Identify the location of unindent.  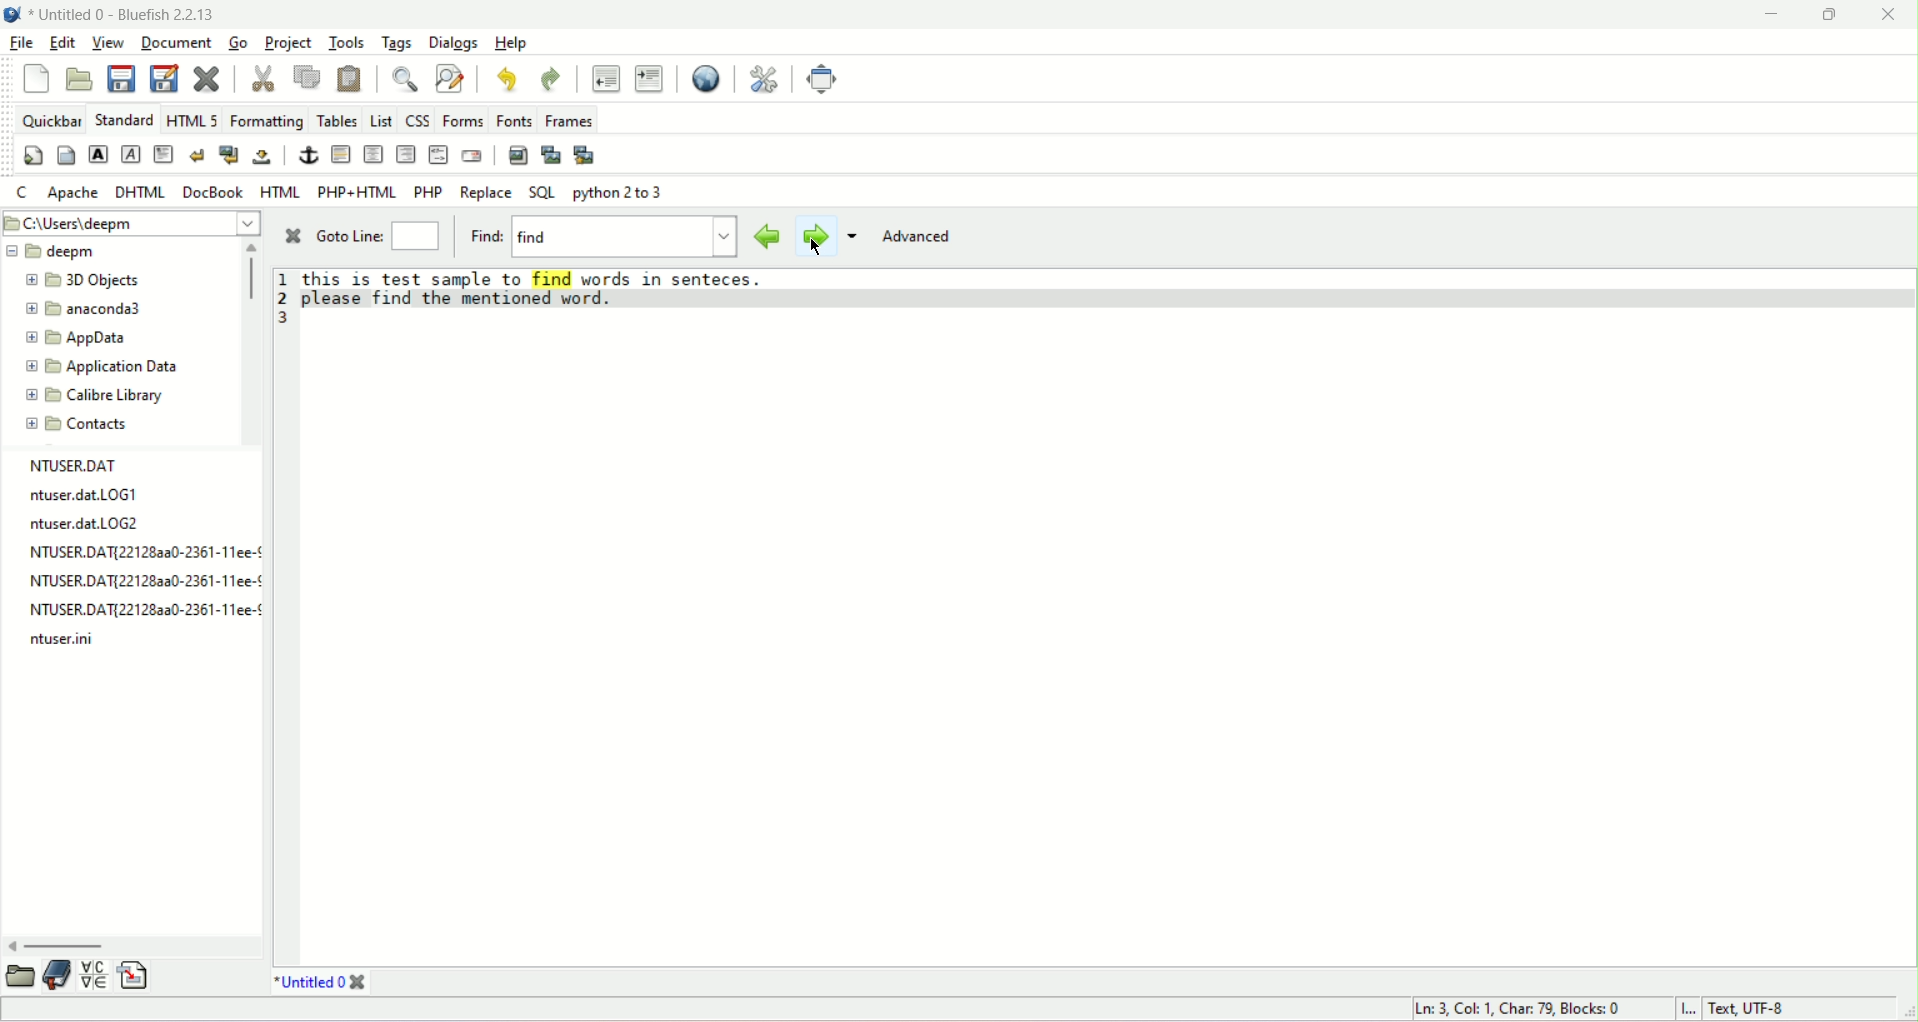
(604, 80).